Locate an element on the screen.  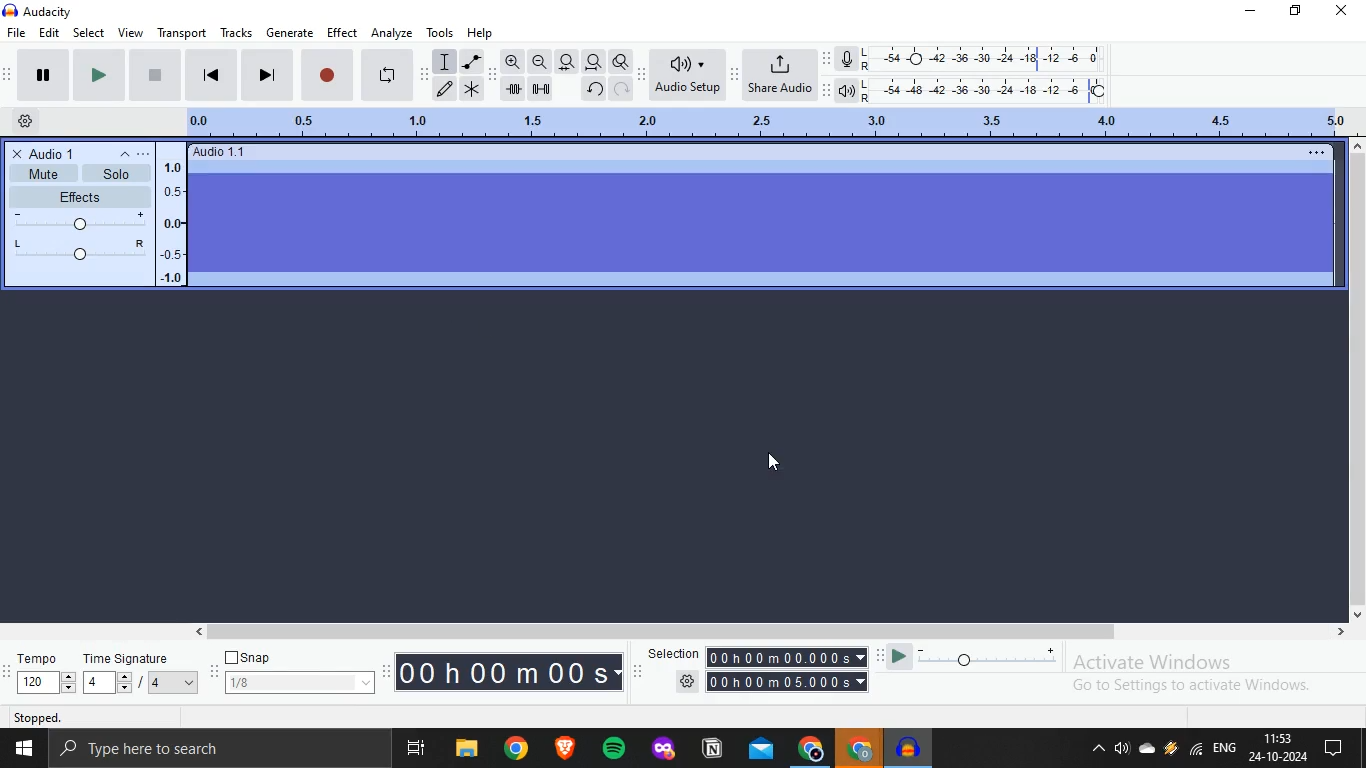
Effect is located at coordinates (345, 31).